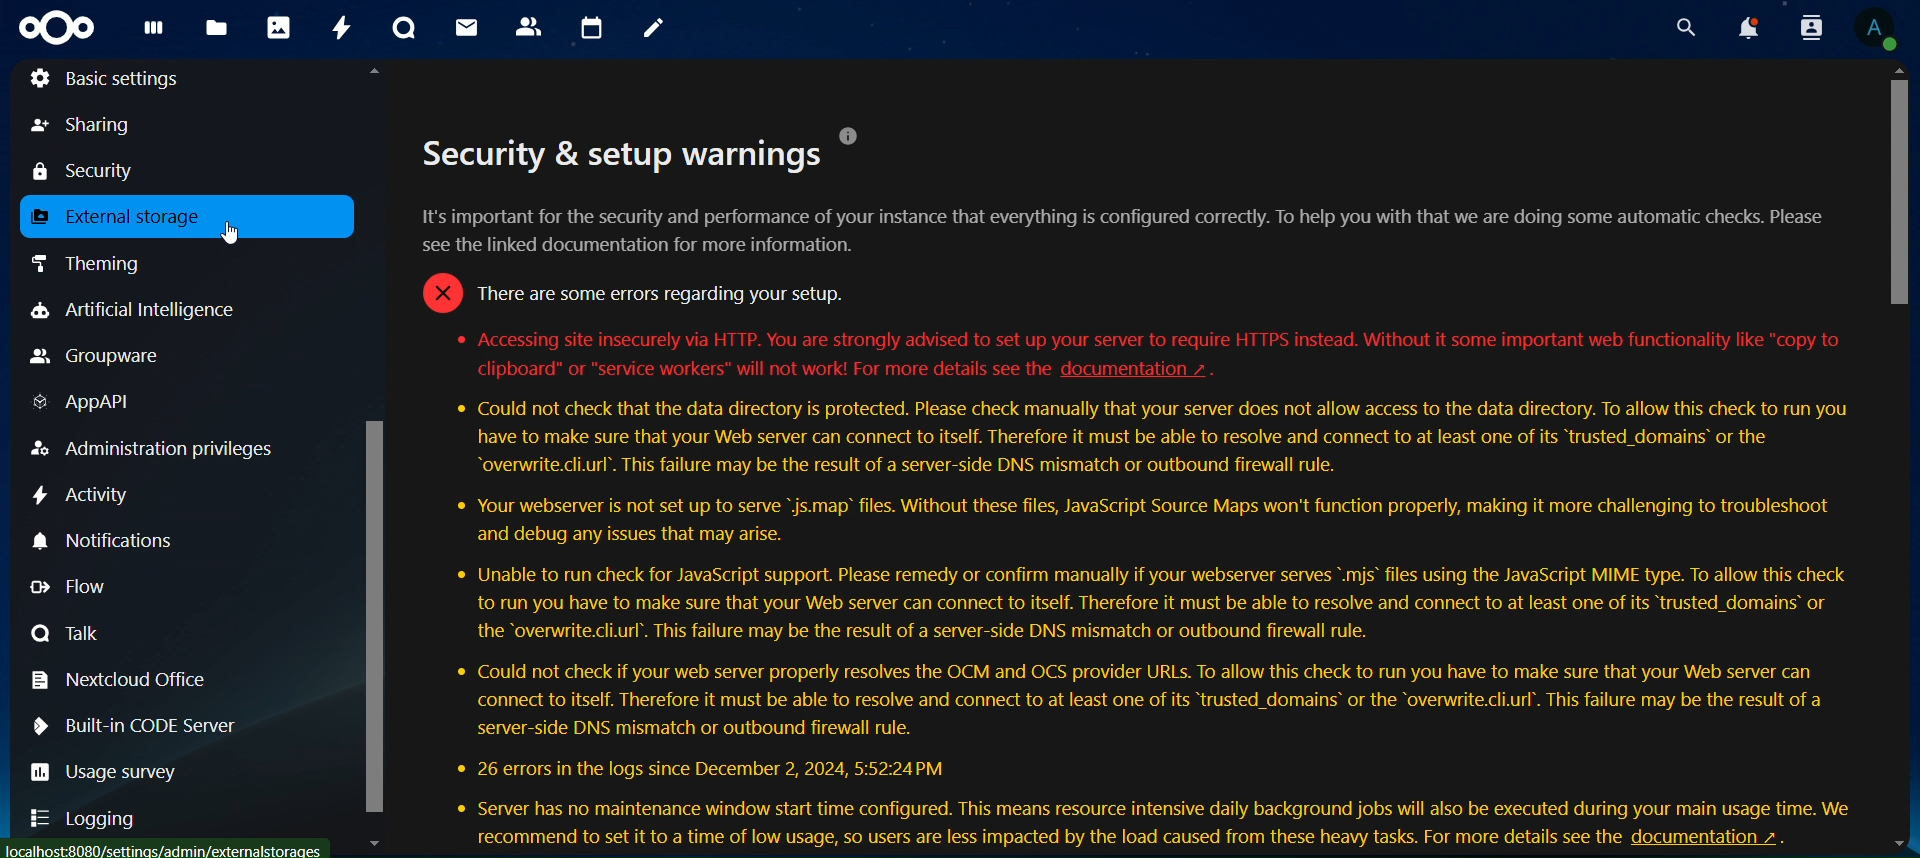 This screenshot has width=1920, height=858. I want to click on bilt in CODE server, so click(156, 721).